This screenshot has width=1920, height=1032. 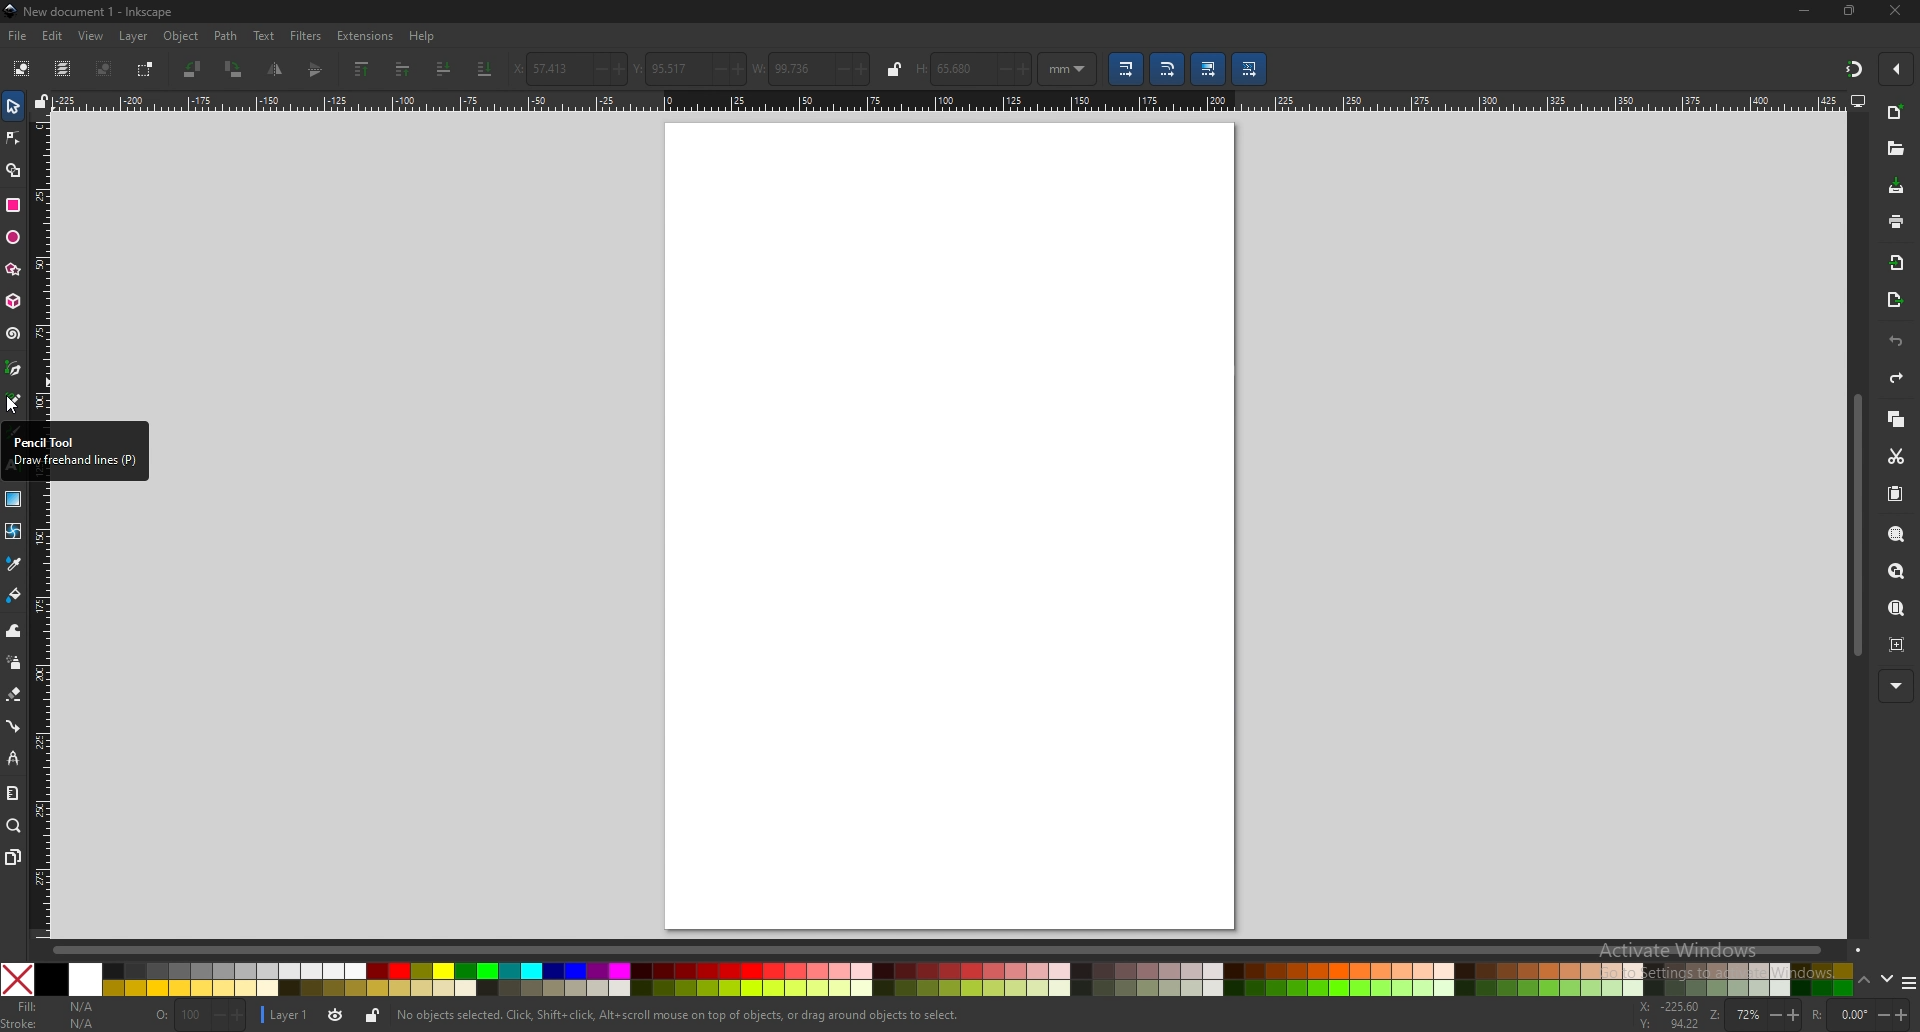 I want to click on eraser, so click(x=14, y=694).